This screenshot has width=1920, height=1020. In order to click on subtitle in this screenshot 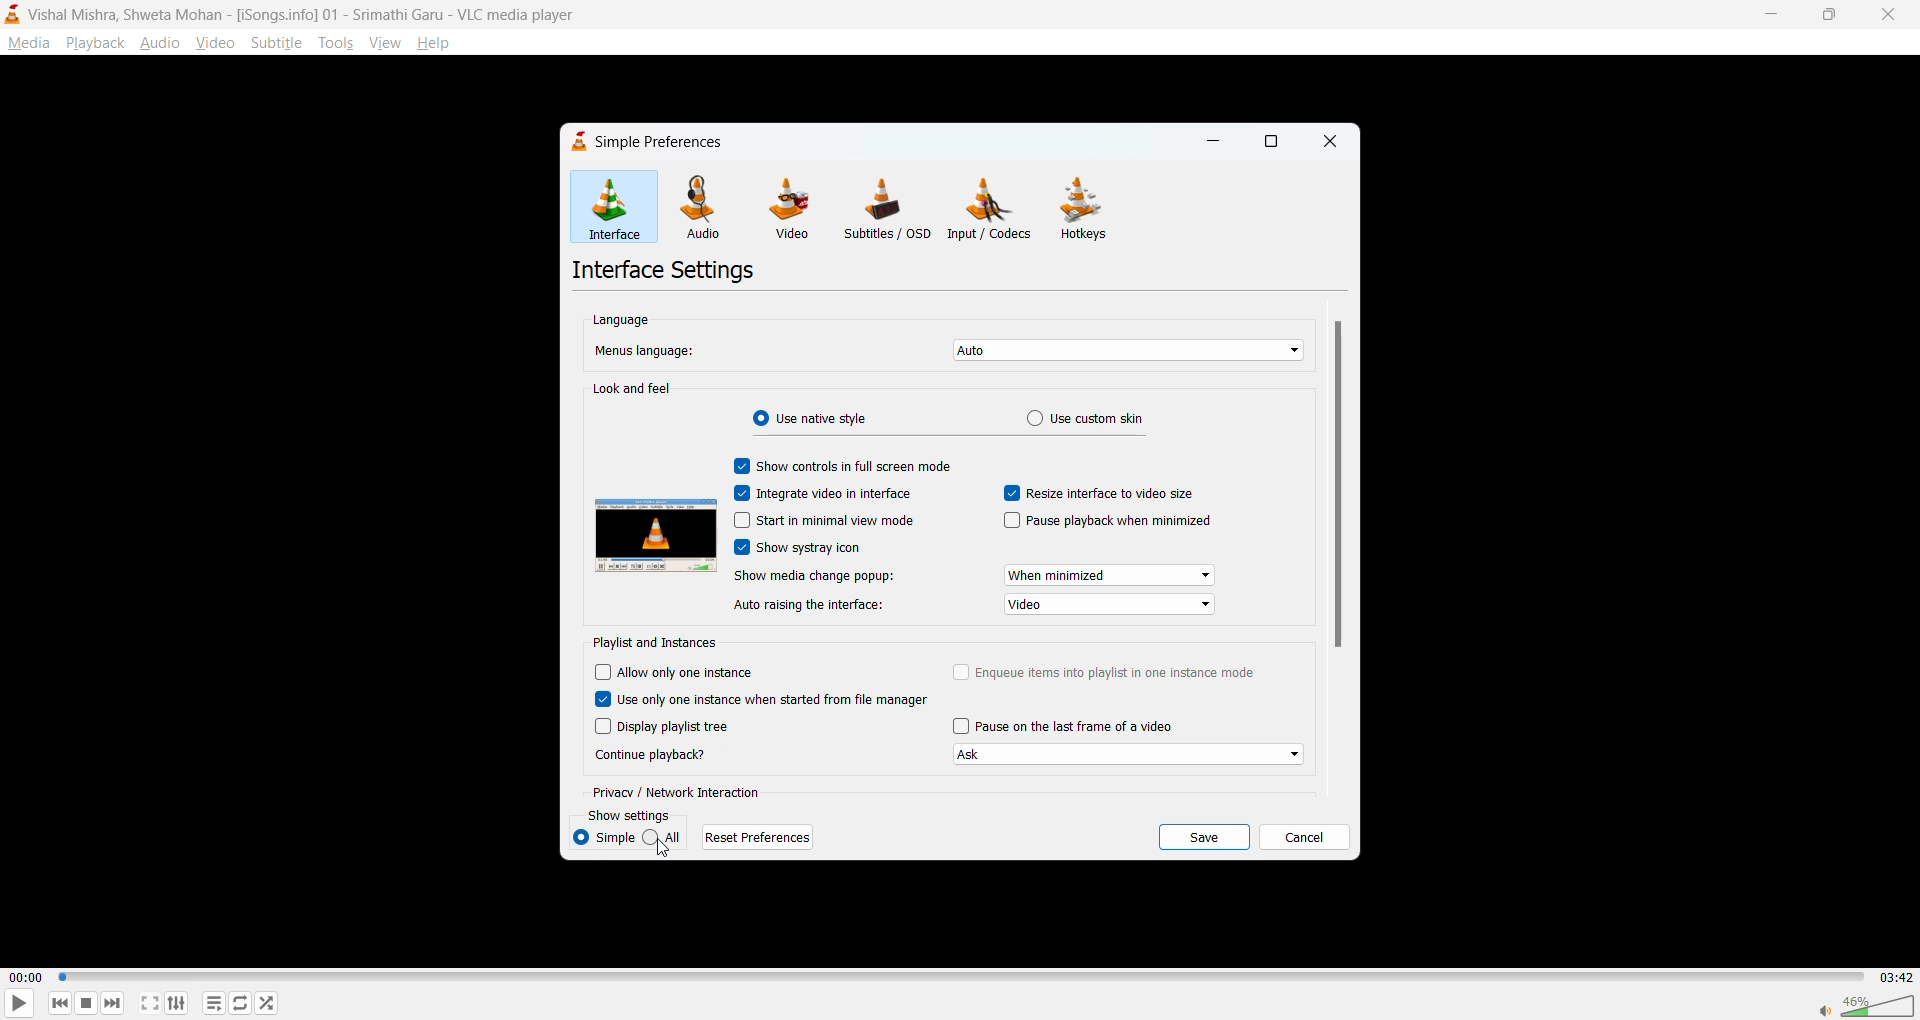, I will do `click(277, 42)`.